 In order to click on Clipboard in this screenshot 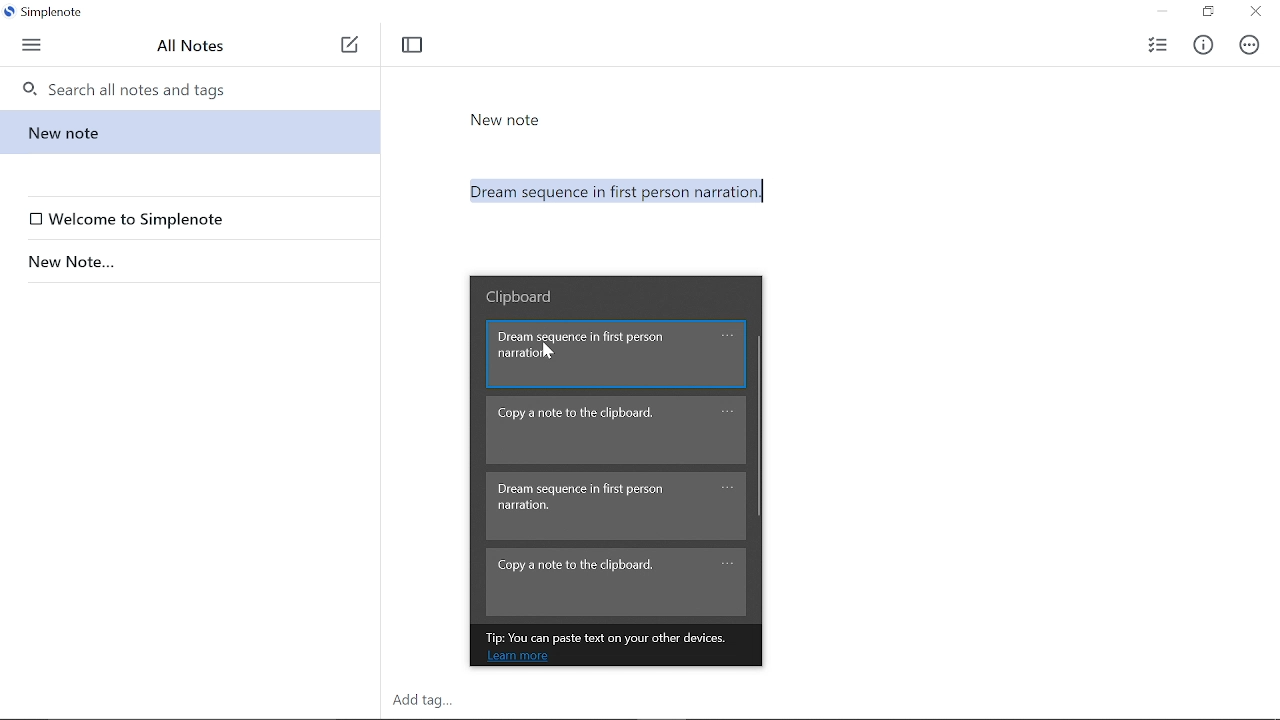, I will do `click(525, 296)`.